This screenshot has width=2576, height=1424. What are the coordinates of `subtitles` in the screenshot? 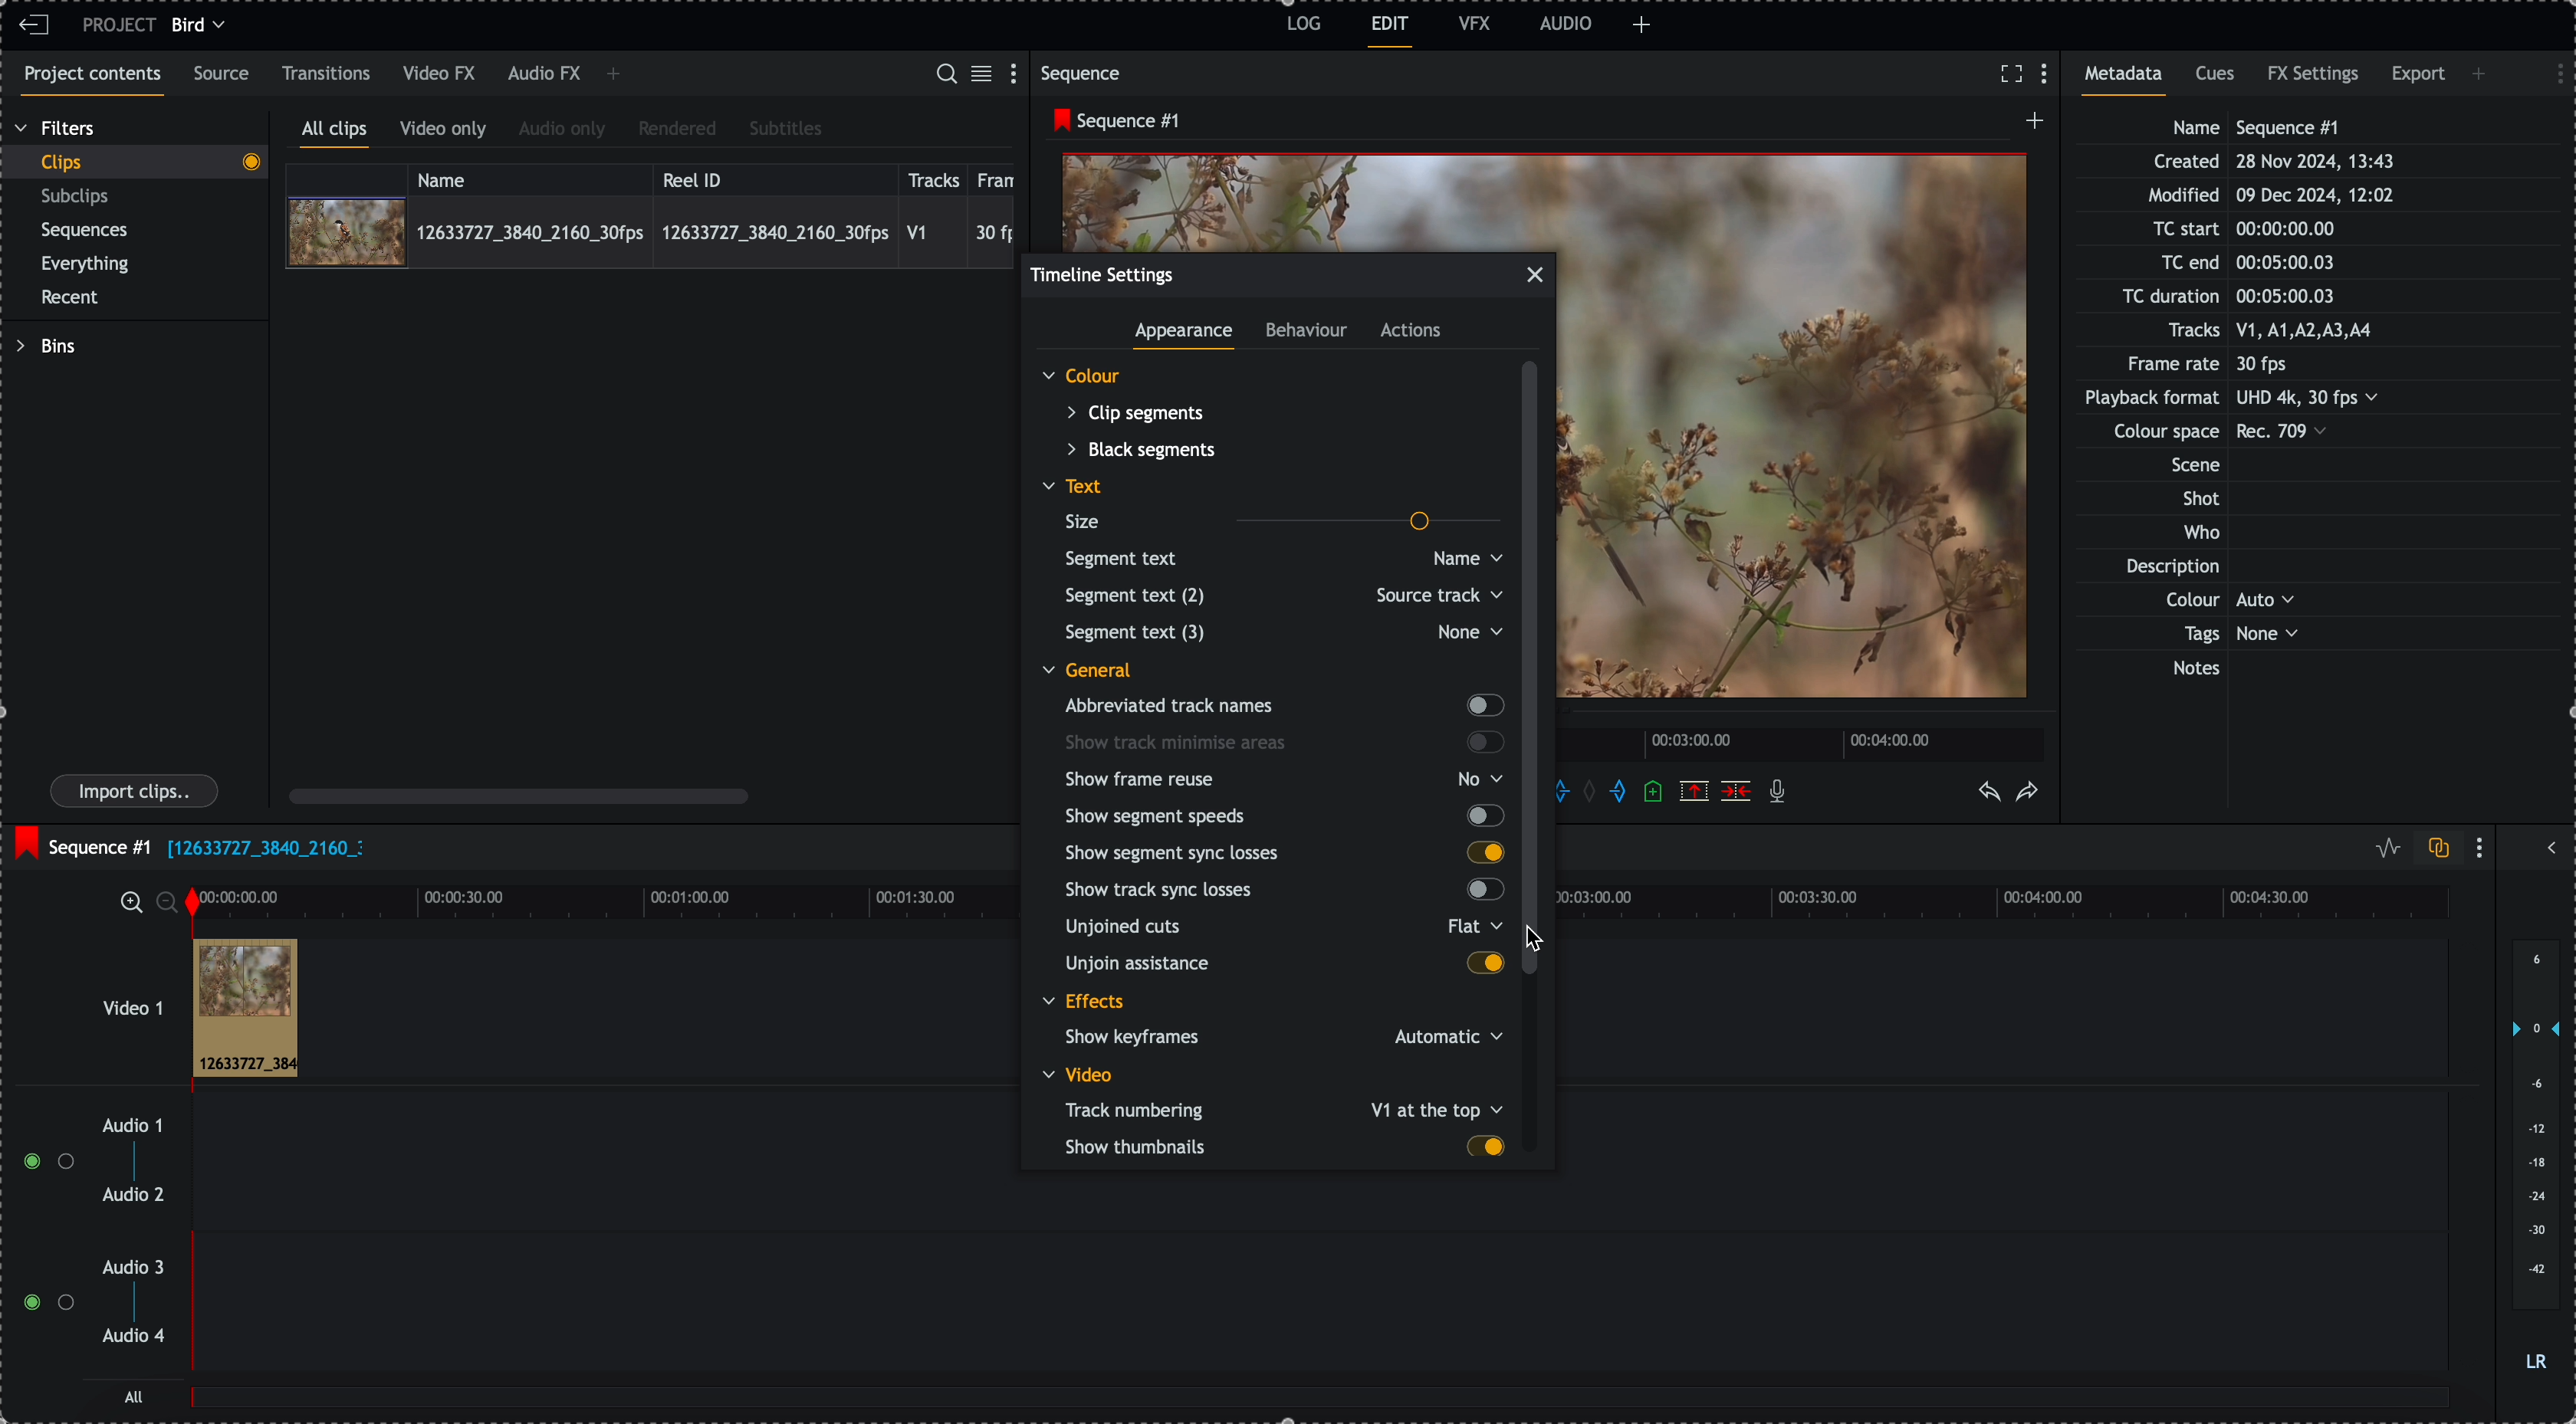 It's located at (786, 130).